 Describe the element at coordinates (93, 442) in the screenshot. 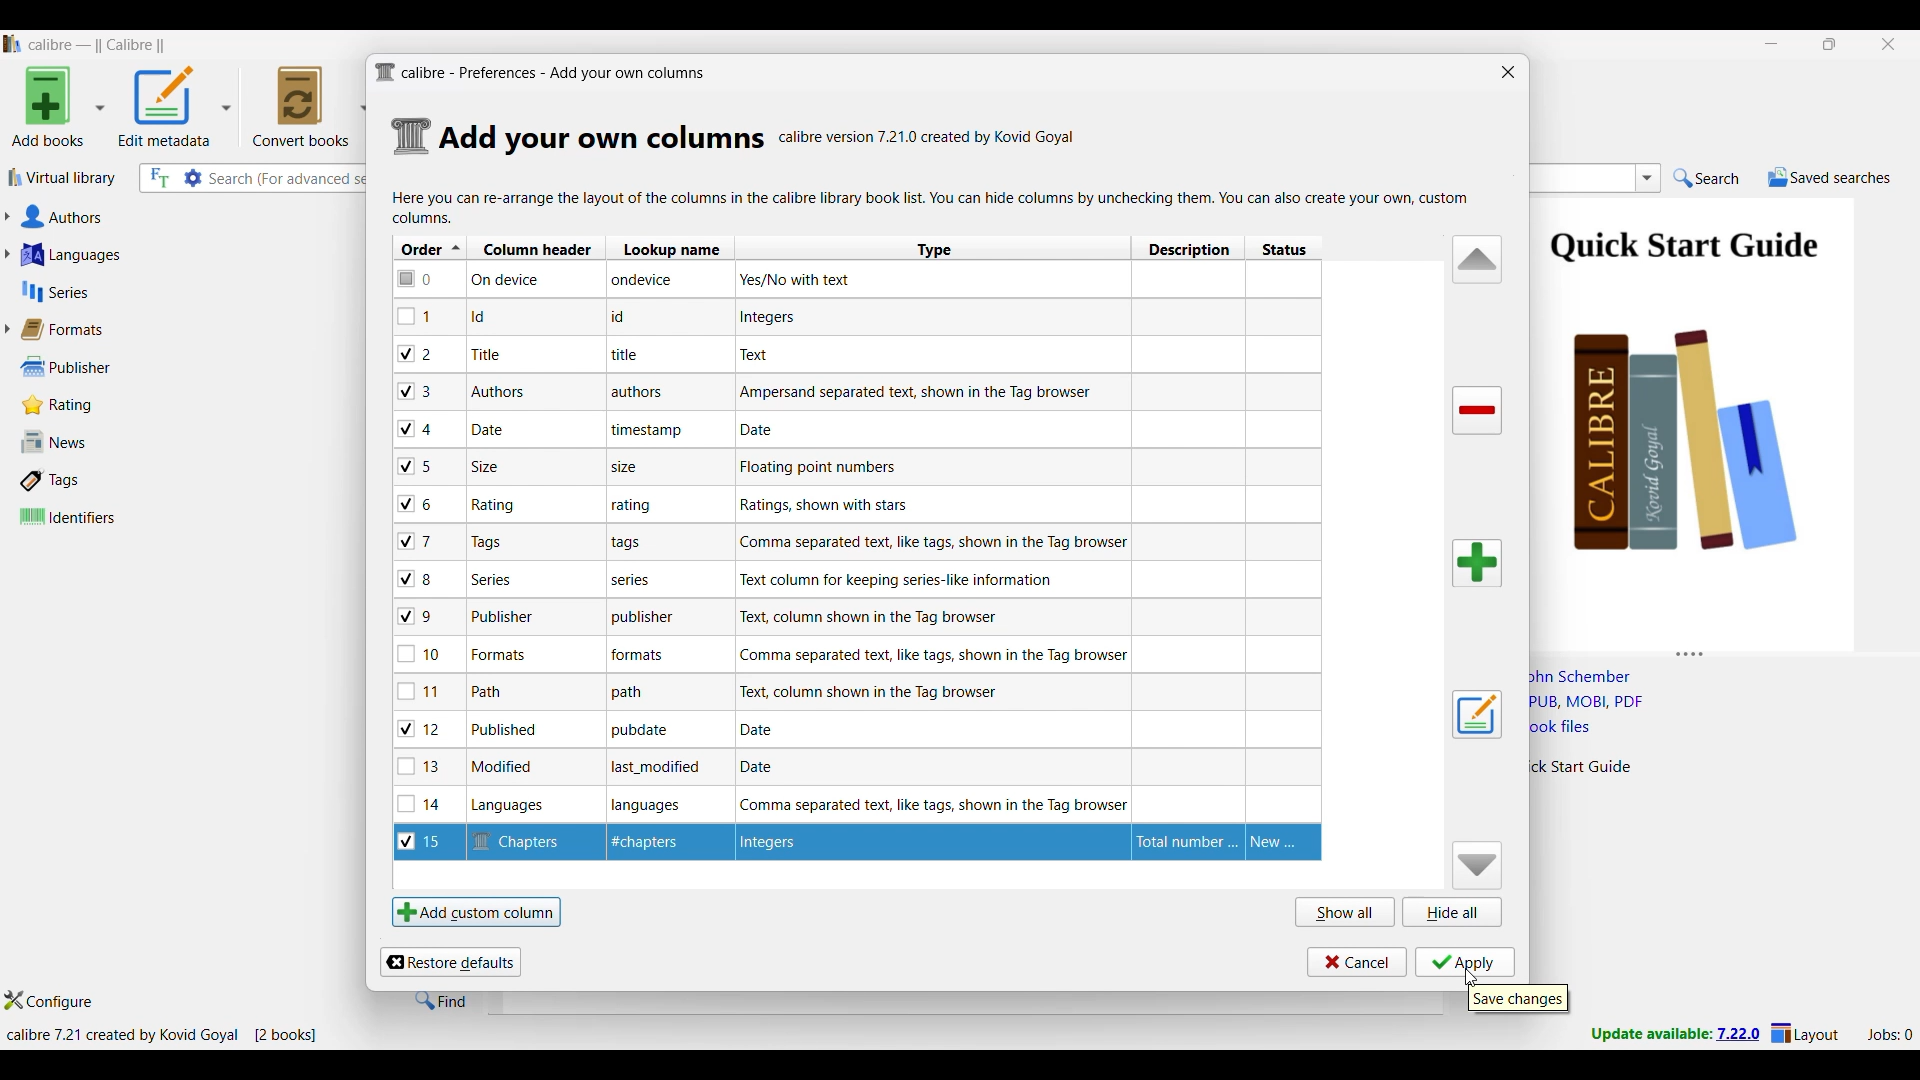

I see `News` at that location.